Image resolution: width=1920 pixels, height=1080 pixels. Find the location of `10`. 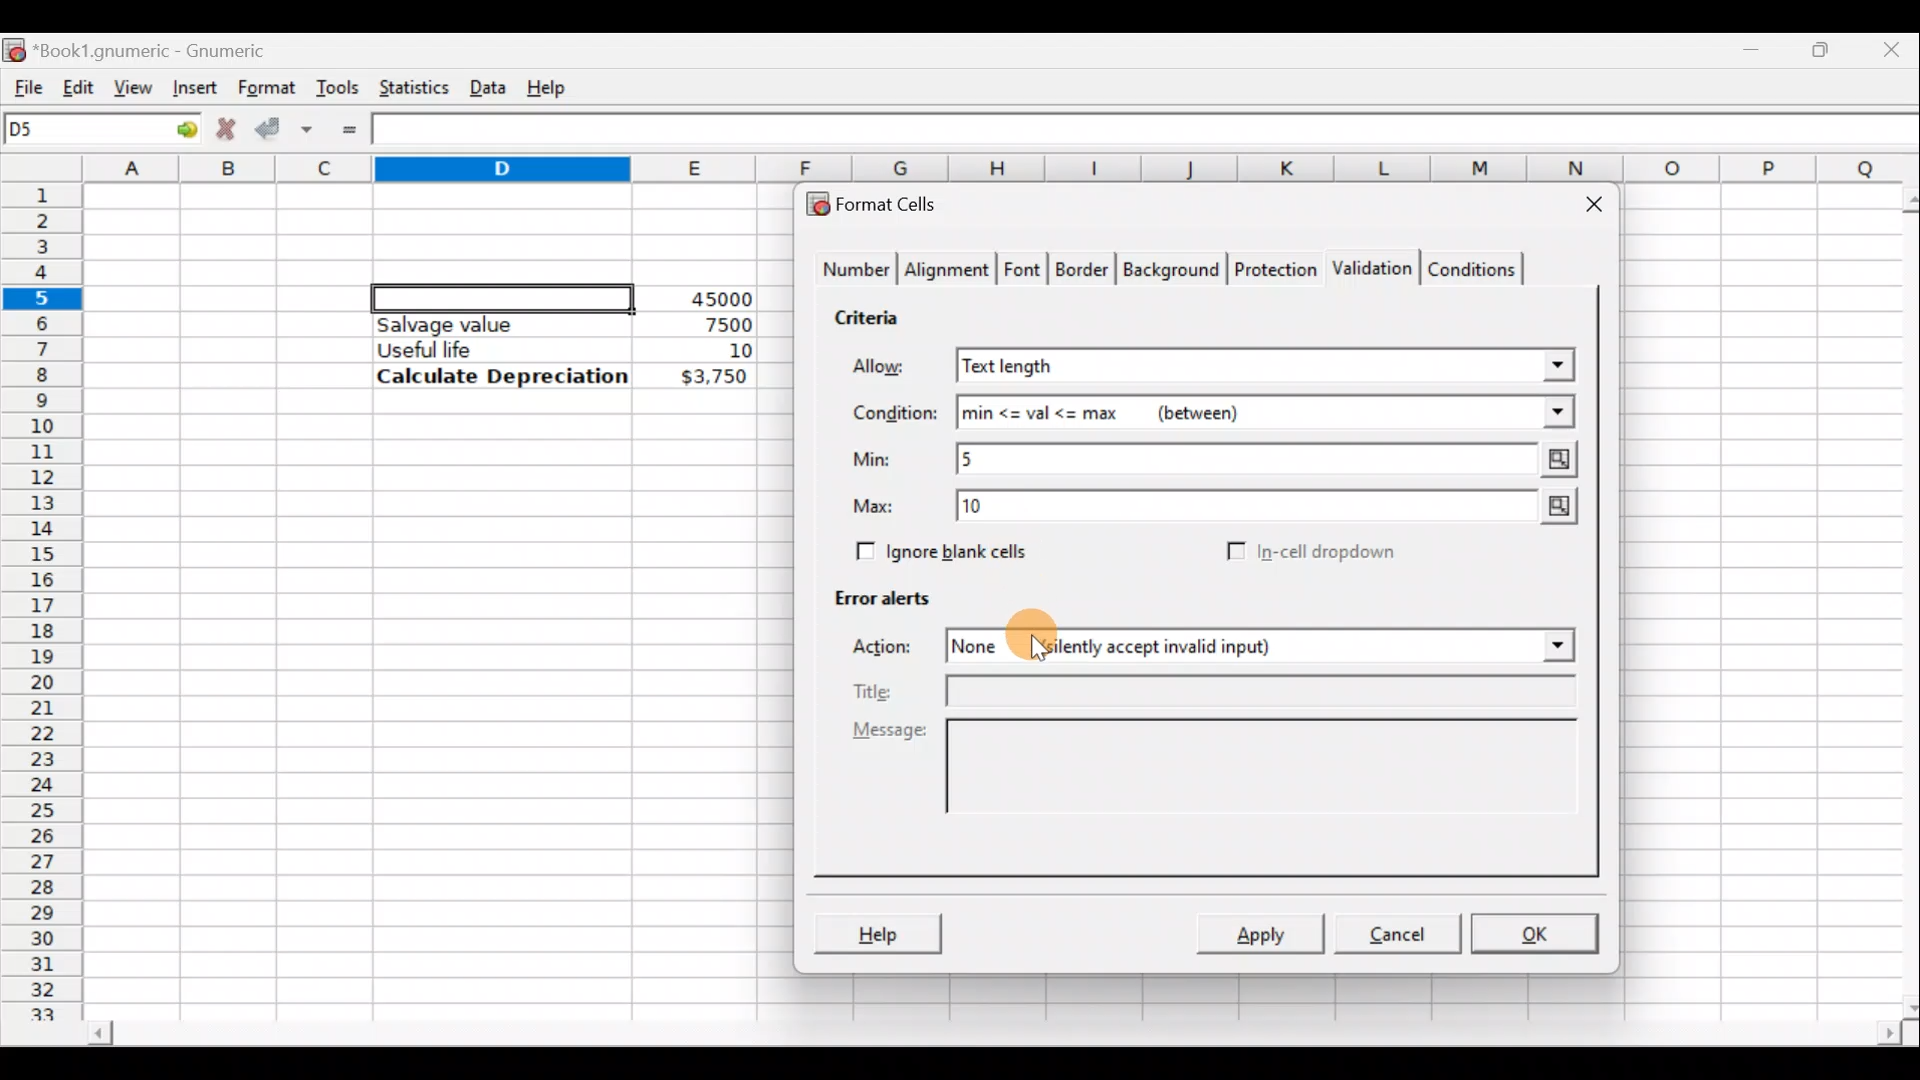

10 is located at coordinates (716, 351).